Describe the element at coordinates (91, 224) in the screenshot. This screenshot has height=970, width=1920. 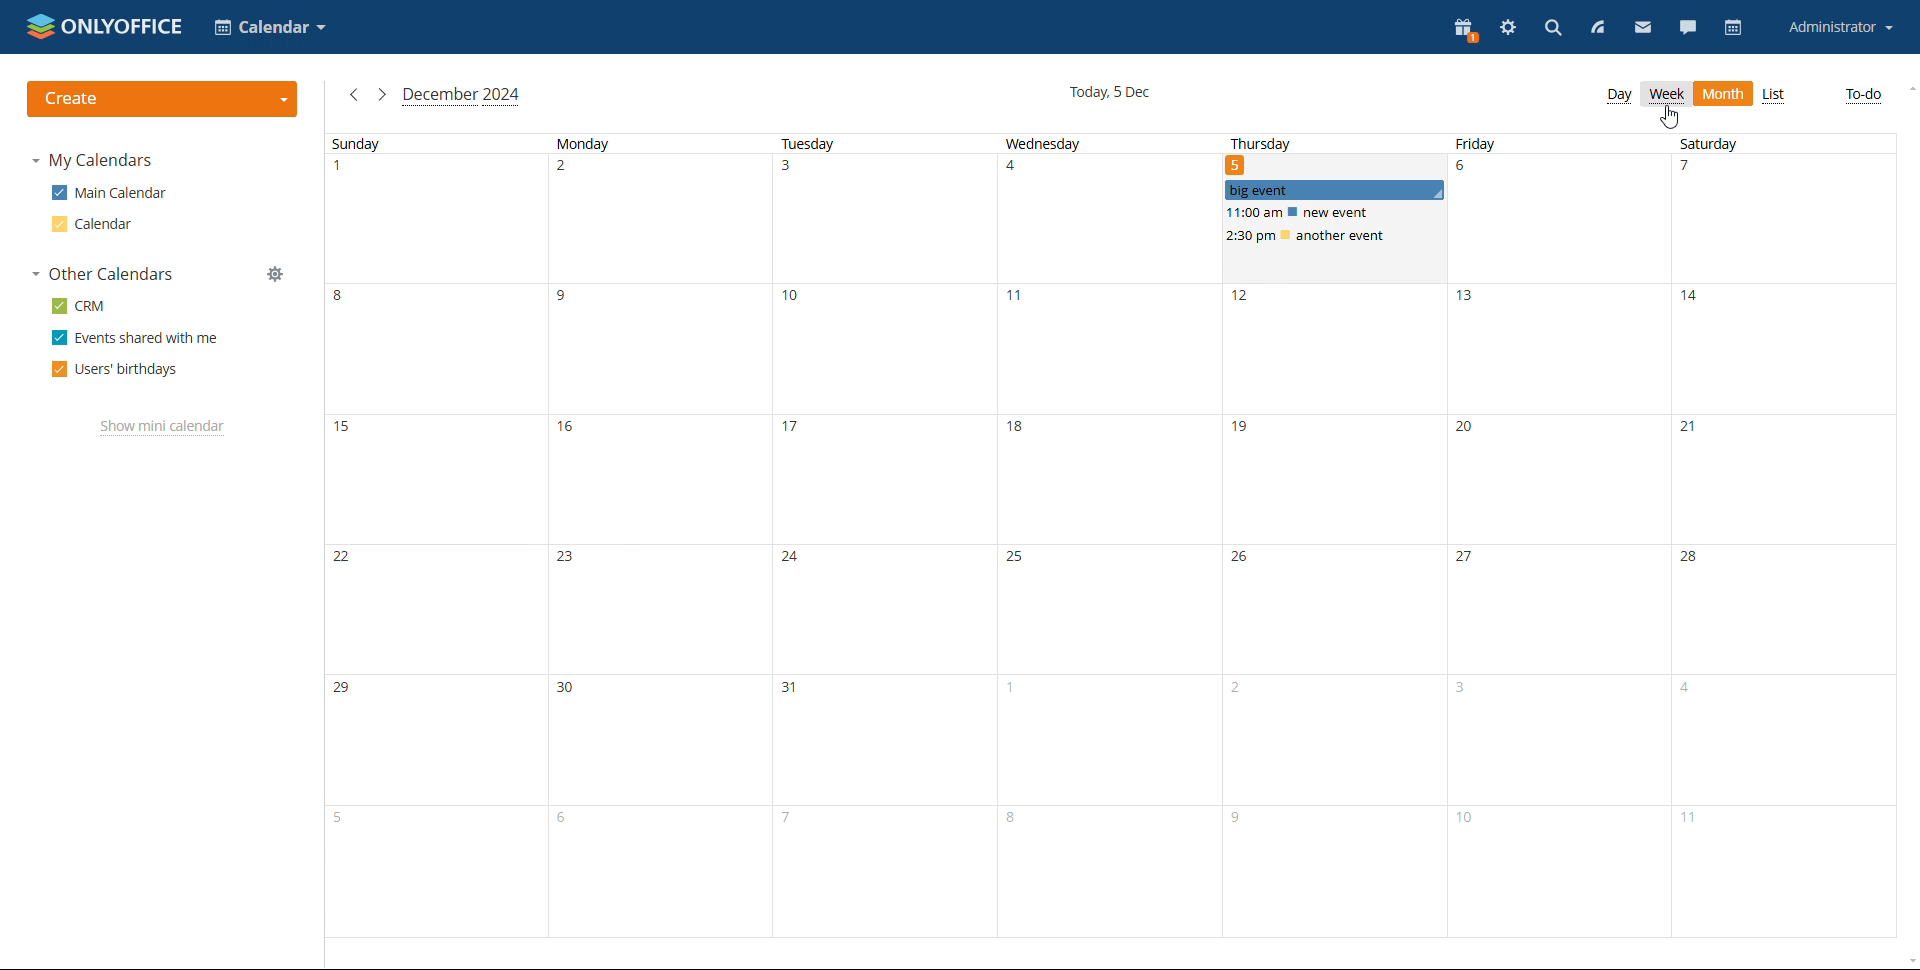
I see `calendar` at that location.